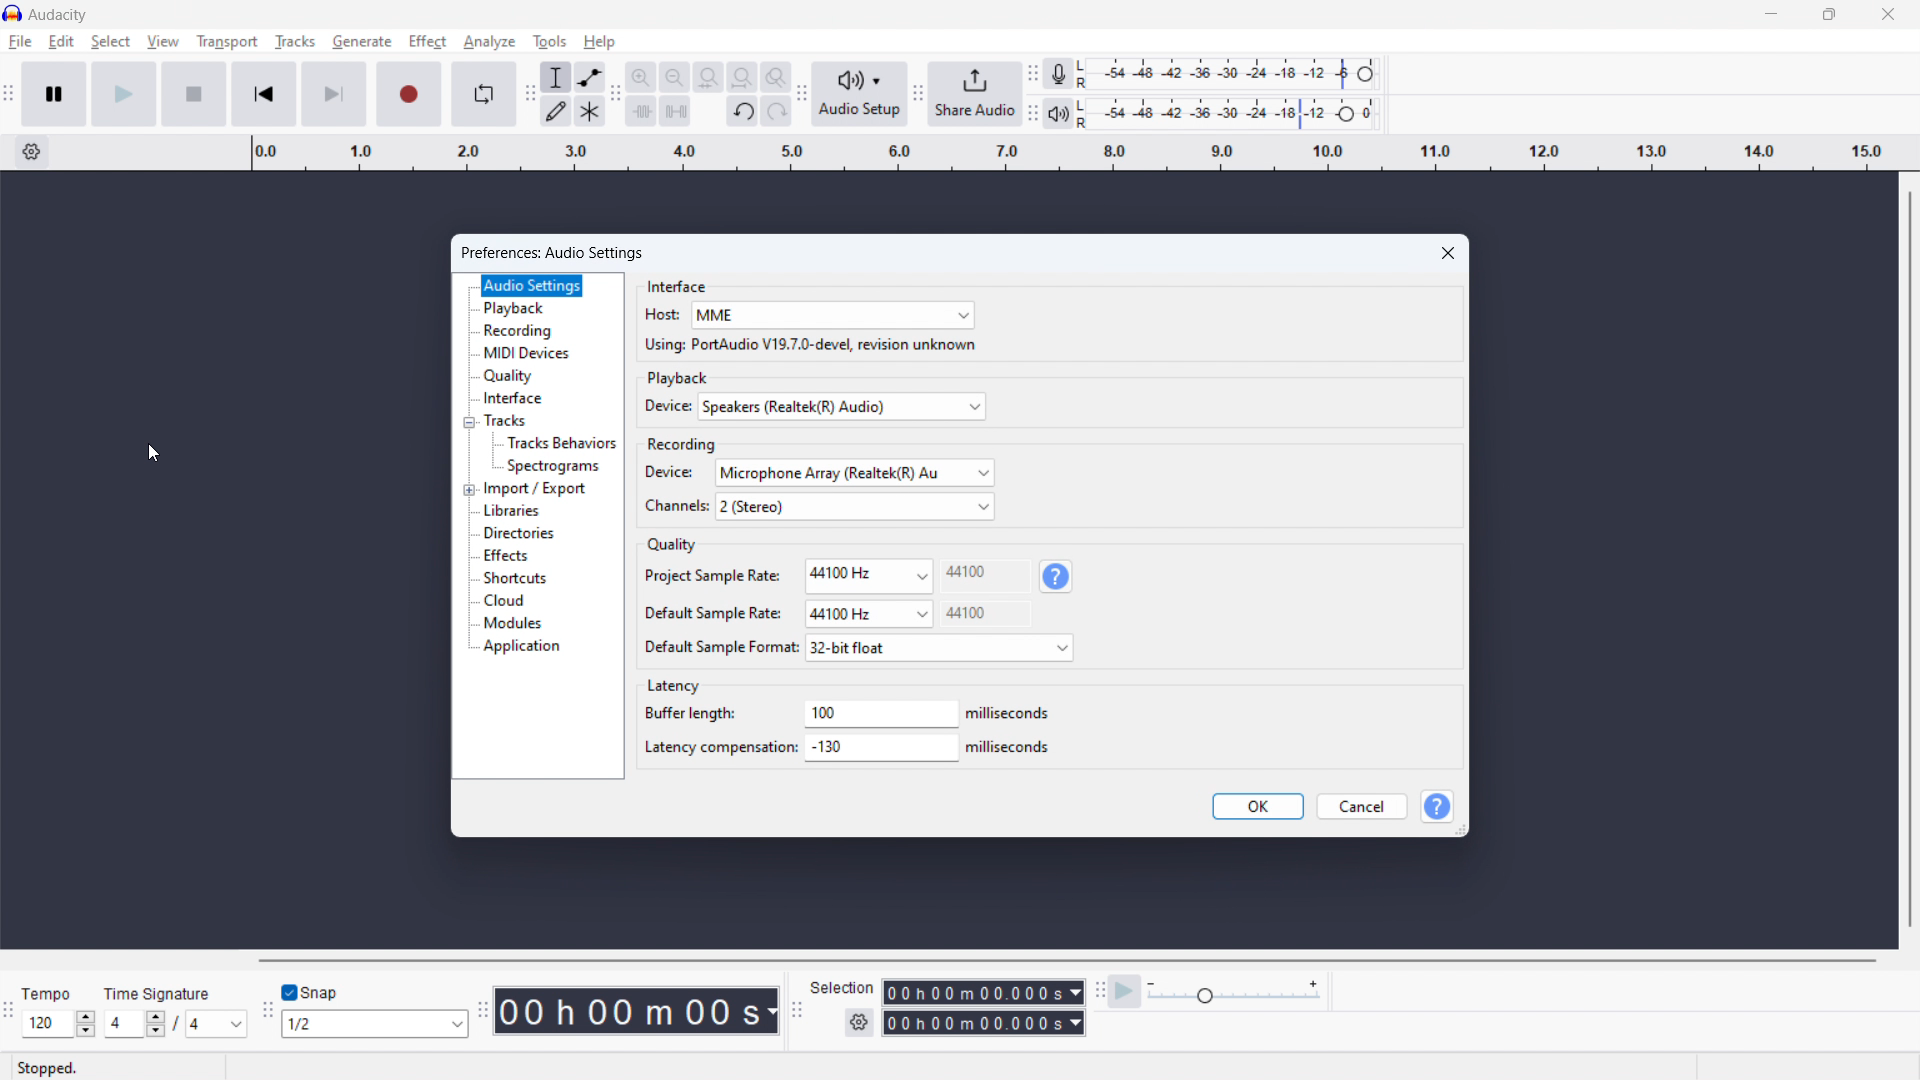  What do you see at coordinates (163, 41) in the screenshot?
I see `view` at bounding box center [163, 41].